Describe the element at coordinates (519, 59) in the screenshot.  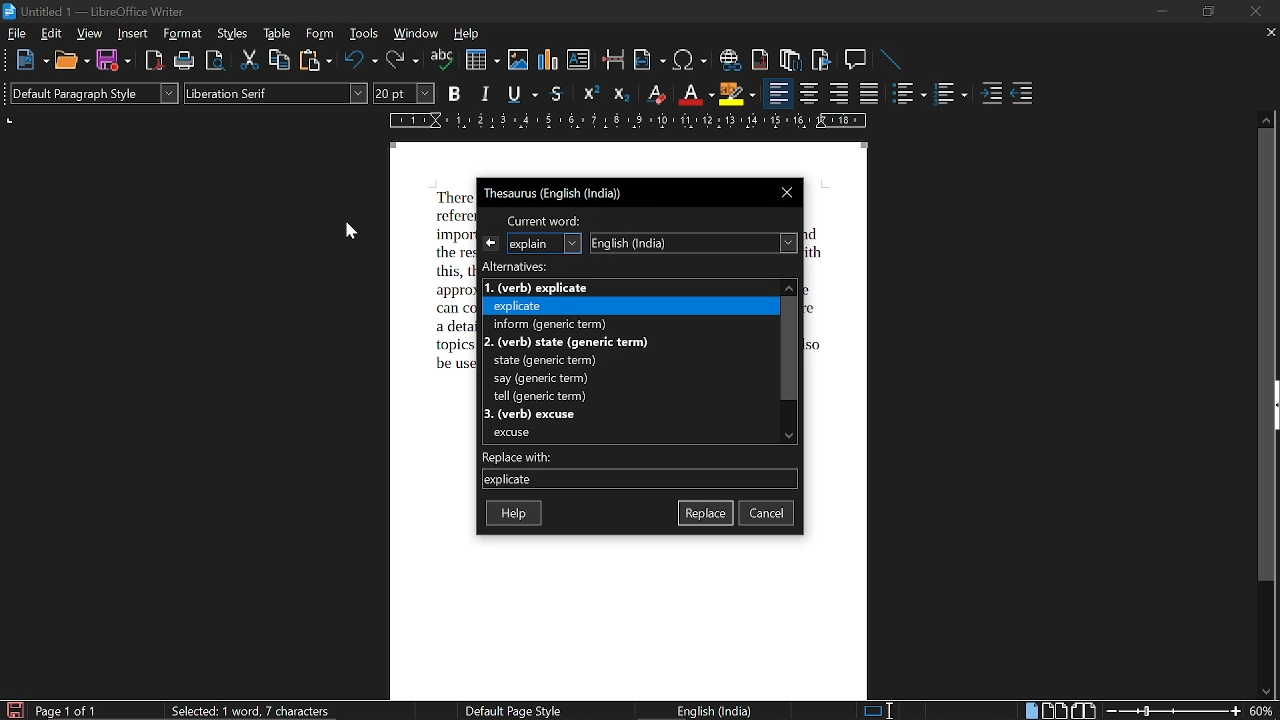
I see `insert image` at that location.